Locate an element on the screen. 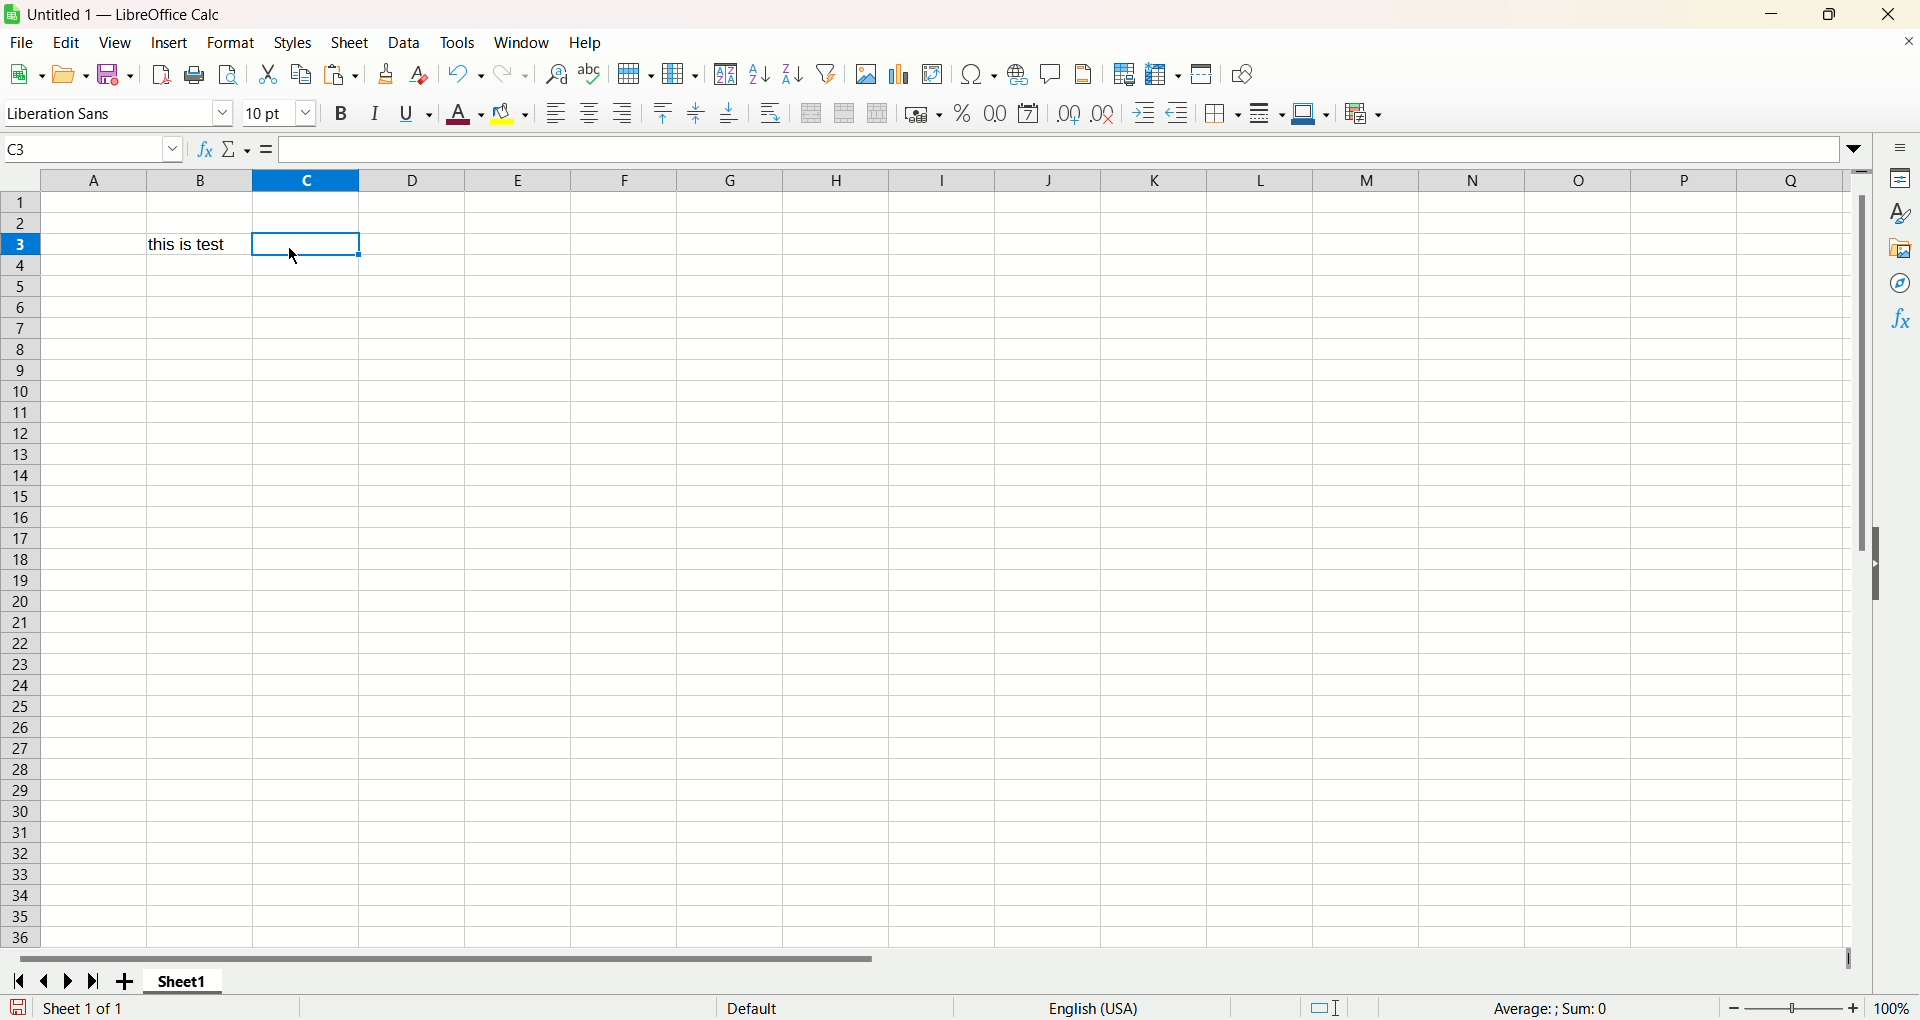 The width and height of the screenshot is (1920, 1020). standard selection is located at coordinates (1327, 1006).